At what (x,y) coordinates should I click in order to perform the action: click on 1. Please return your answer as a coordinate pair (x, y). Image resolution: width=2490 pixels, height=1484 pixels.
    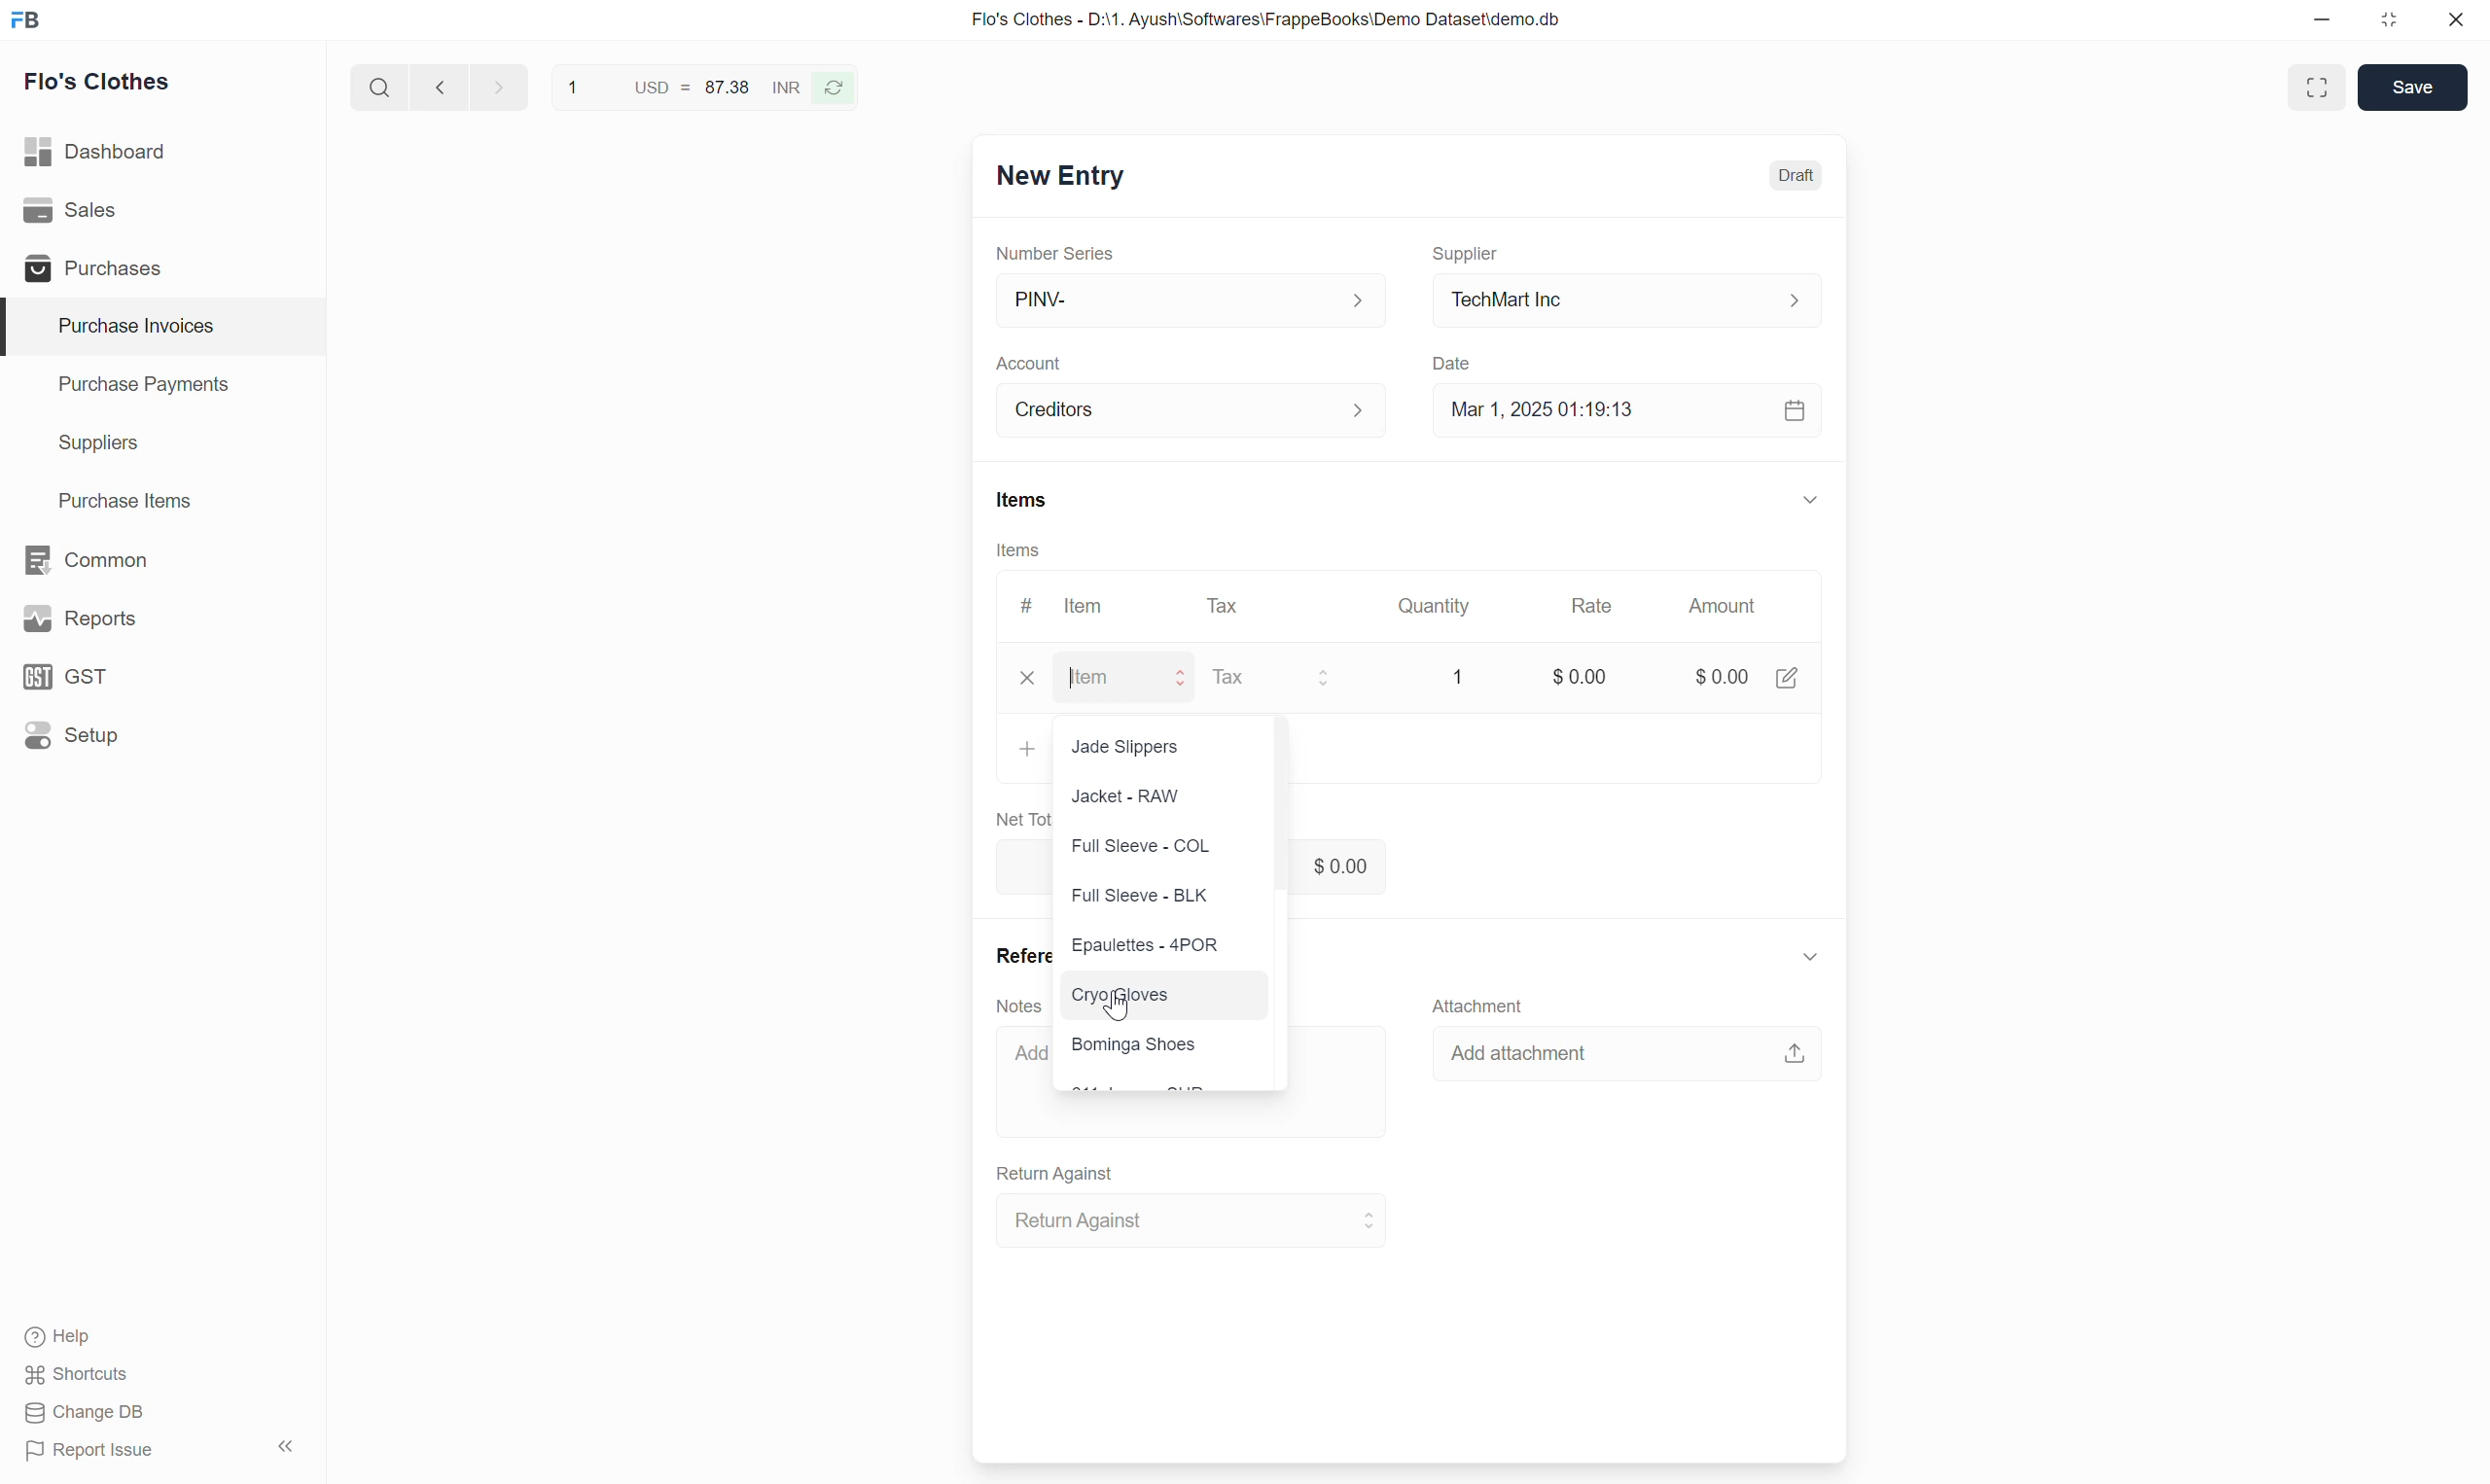
    Looking at the image, I should click on (1452, 674).